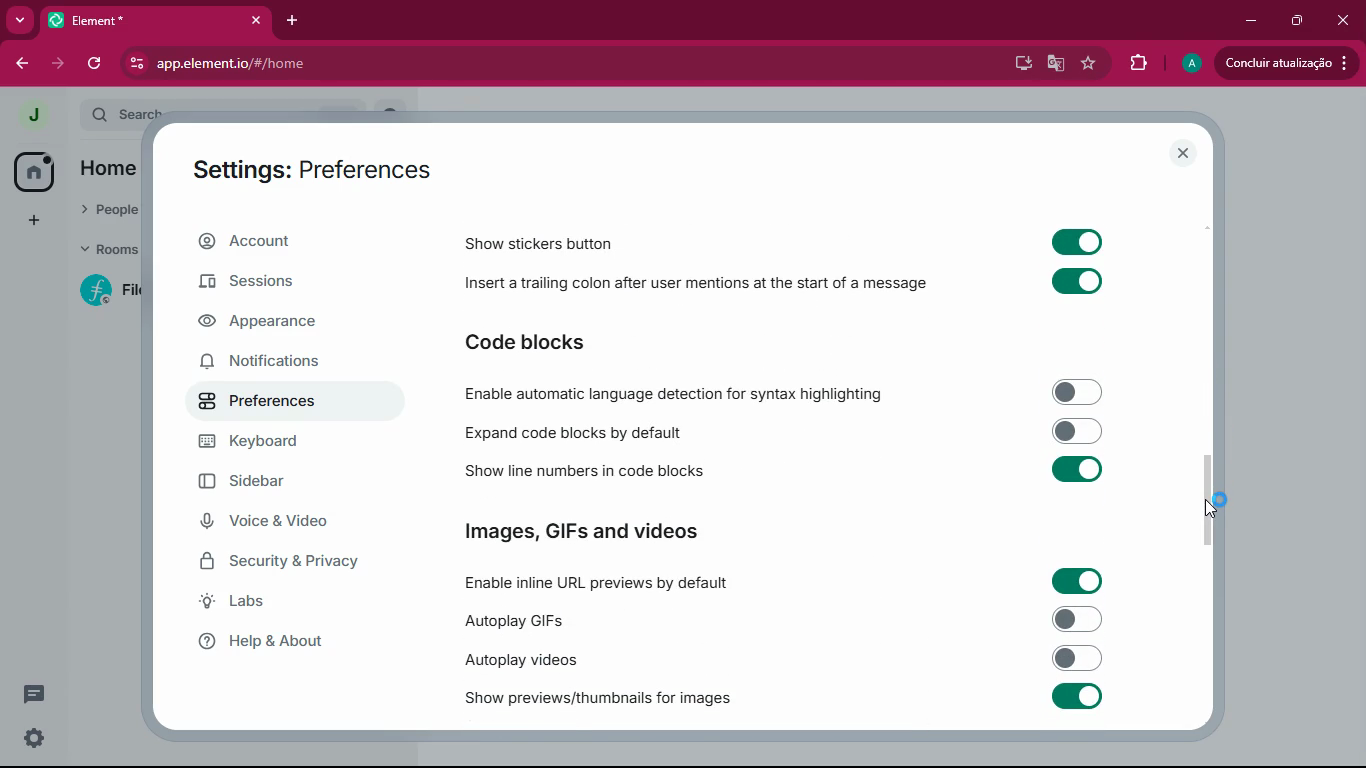 The height and width of the screenshot is (768, 1366). I want to click on comments, so click(37, 692).